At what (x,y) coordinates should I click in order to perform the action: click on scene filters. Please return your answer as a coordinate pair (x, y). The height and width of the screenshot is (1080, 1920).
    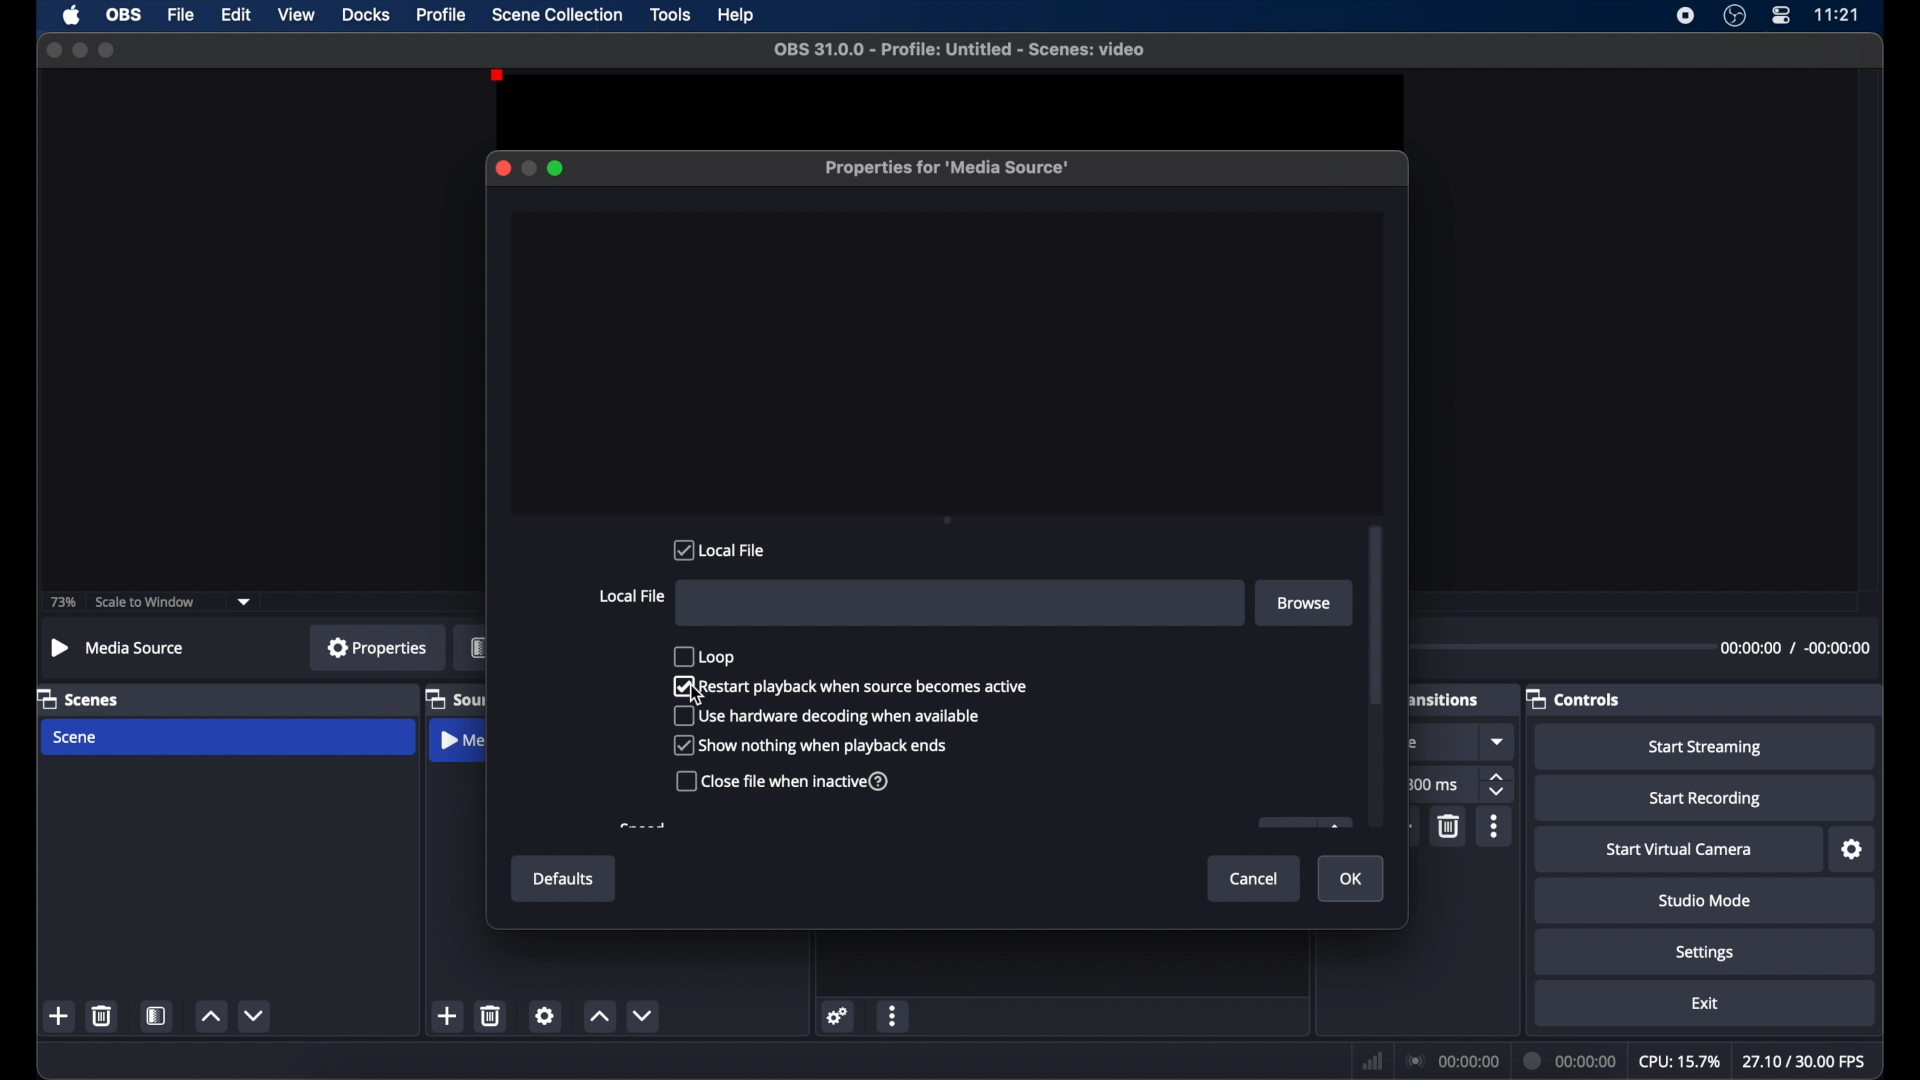
    Looking at the image, I should click on (158, 1016).